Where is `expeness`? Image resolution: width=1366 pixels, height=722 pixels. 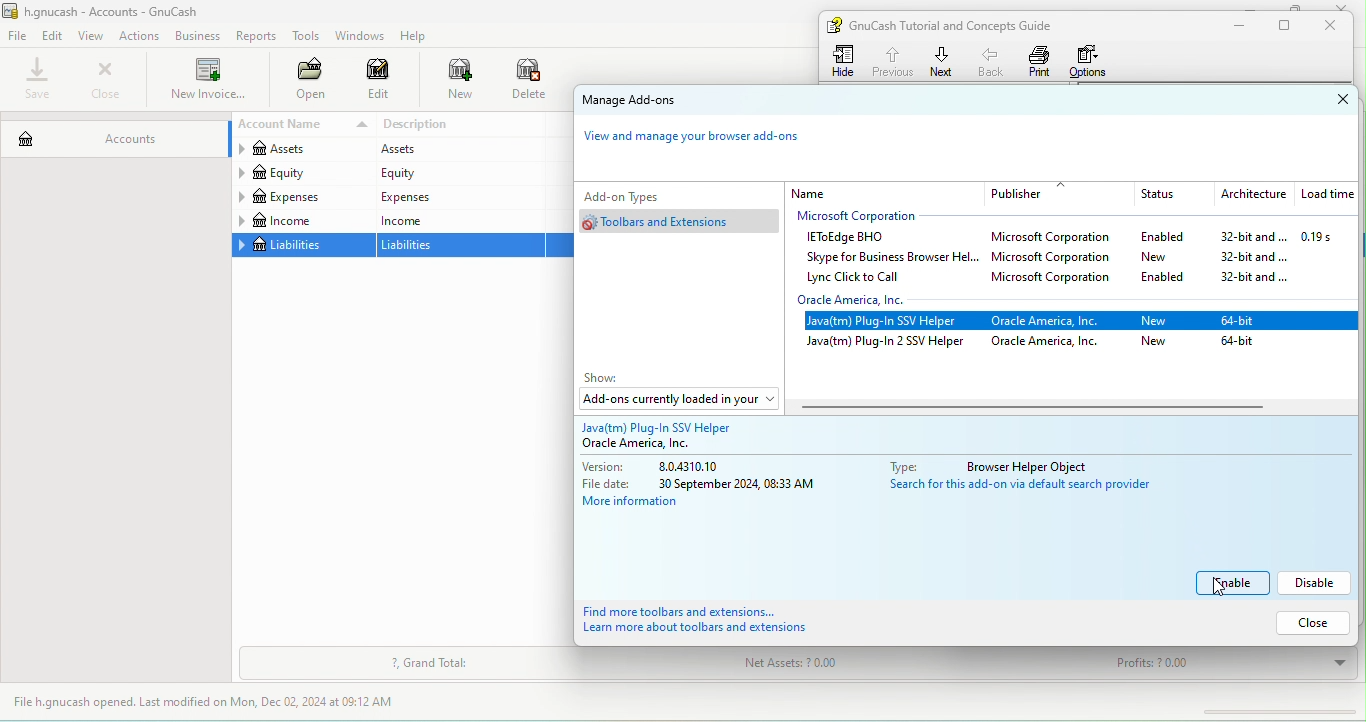 expeness is located at coordinates (457, 196).